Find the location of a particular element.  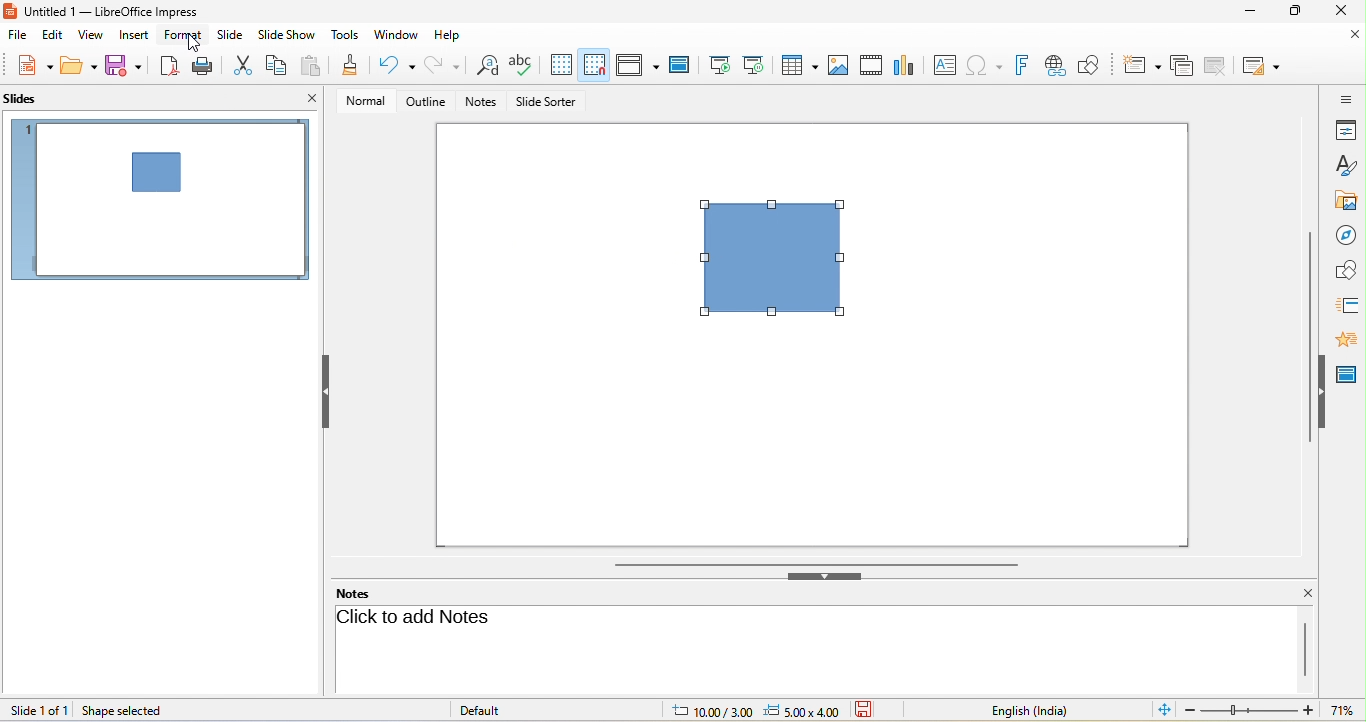

display grids is located at coordinates (561, 65).